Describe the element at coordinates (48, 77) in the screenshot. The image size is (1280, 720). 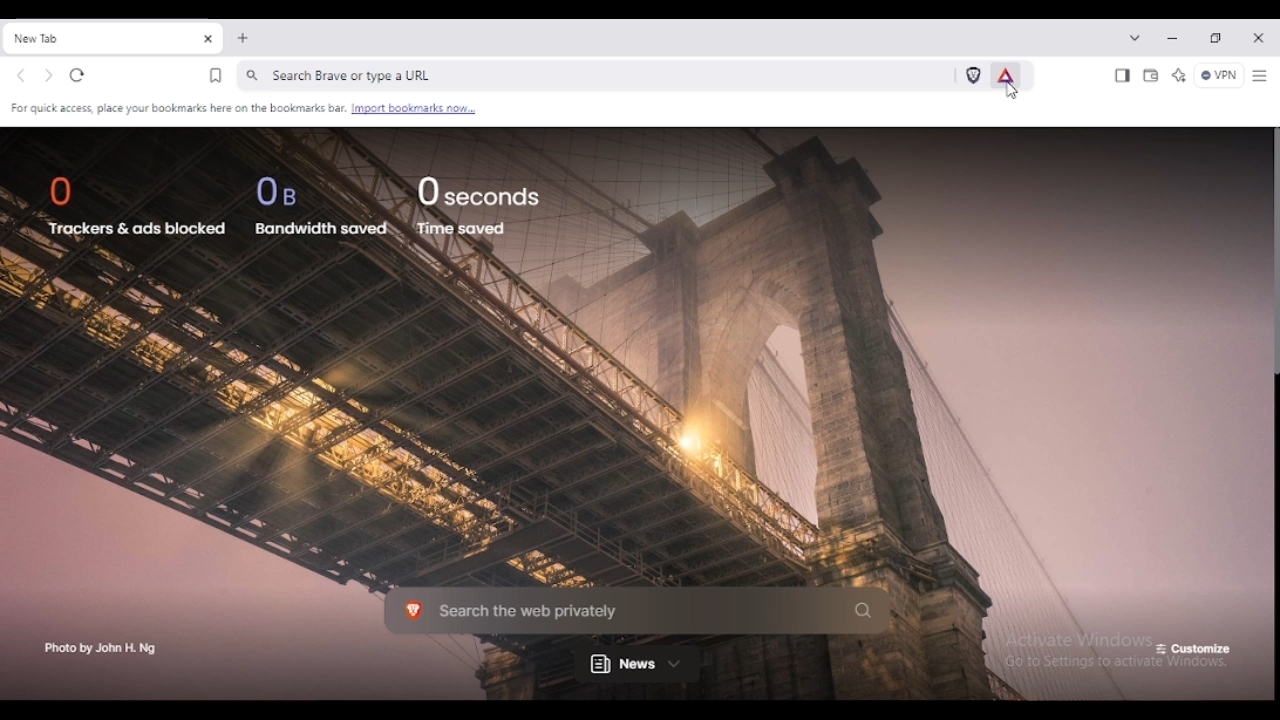
I see `go forward` at that location.